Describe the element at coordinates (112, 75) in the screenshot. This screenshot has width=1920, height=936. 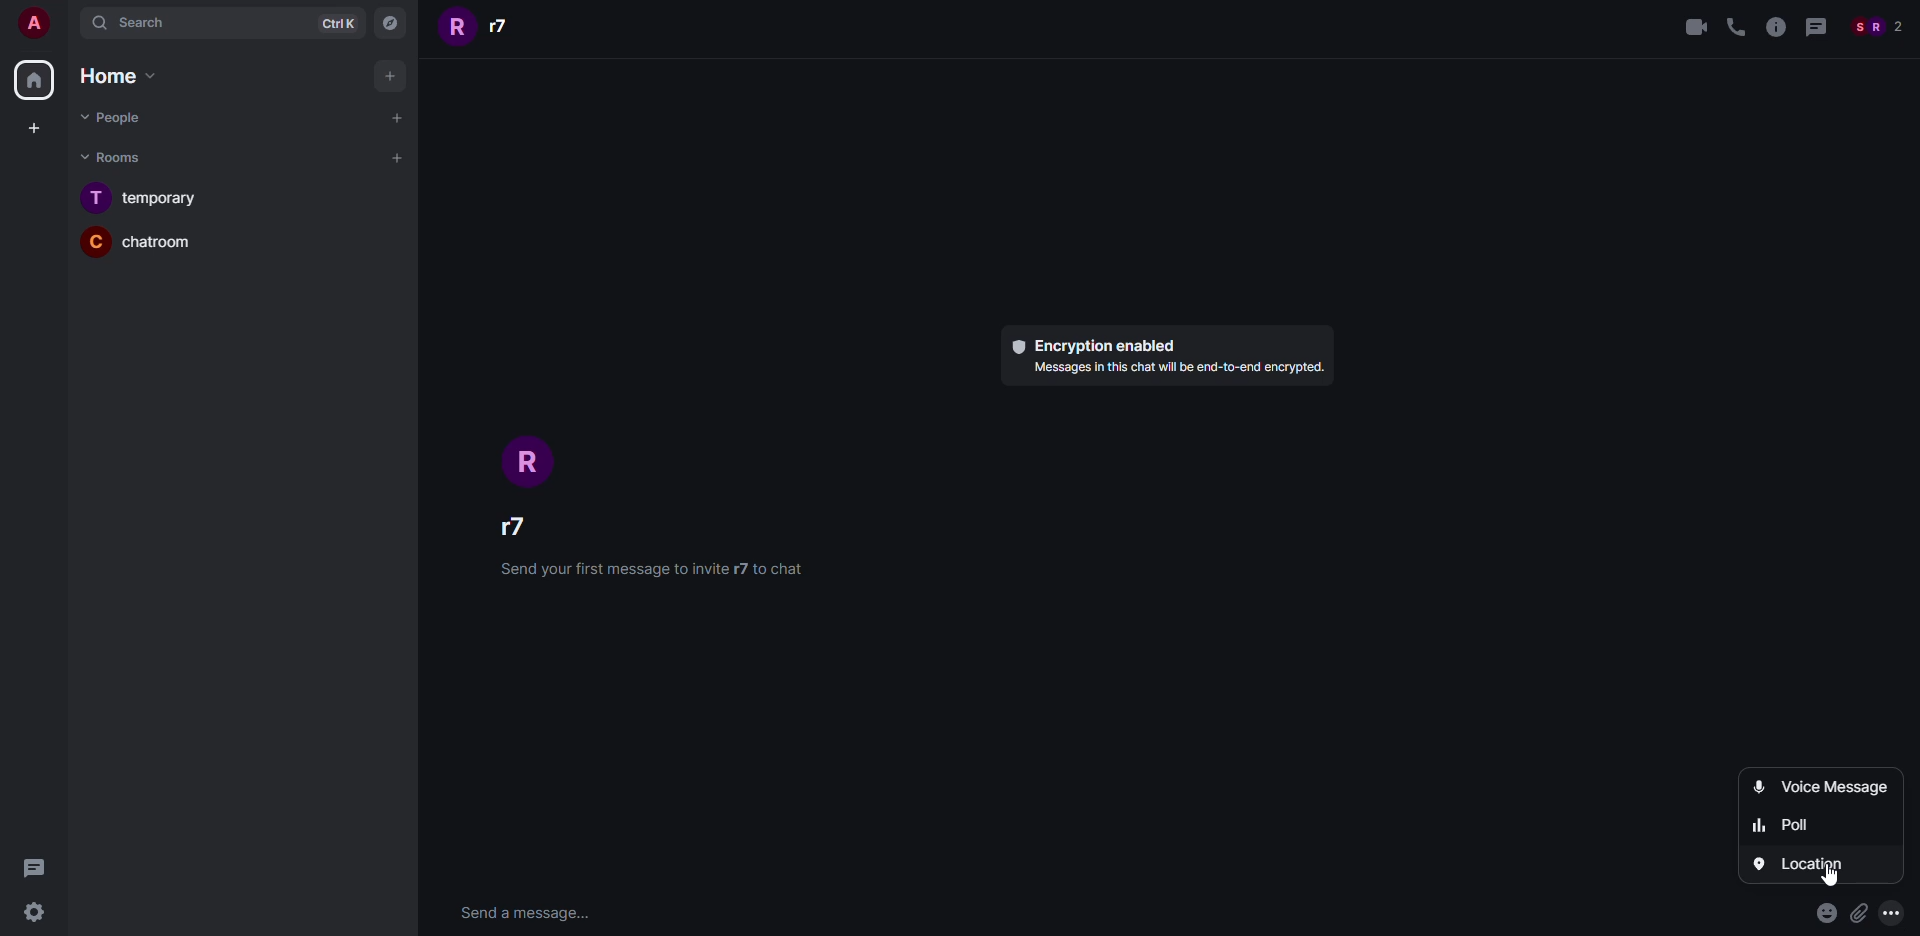
I see `Home` at that location.